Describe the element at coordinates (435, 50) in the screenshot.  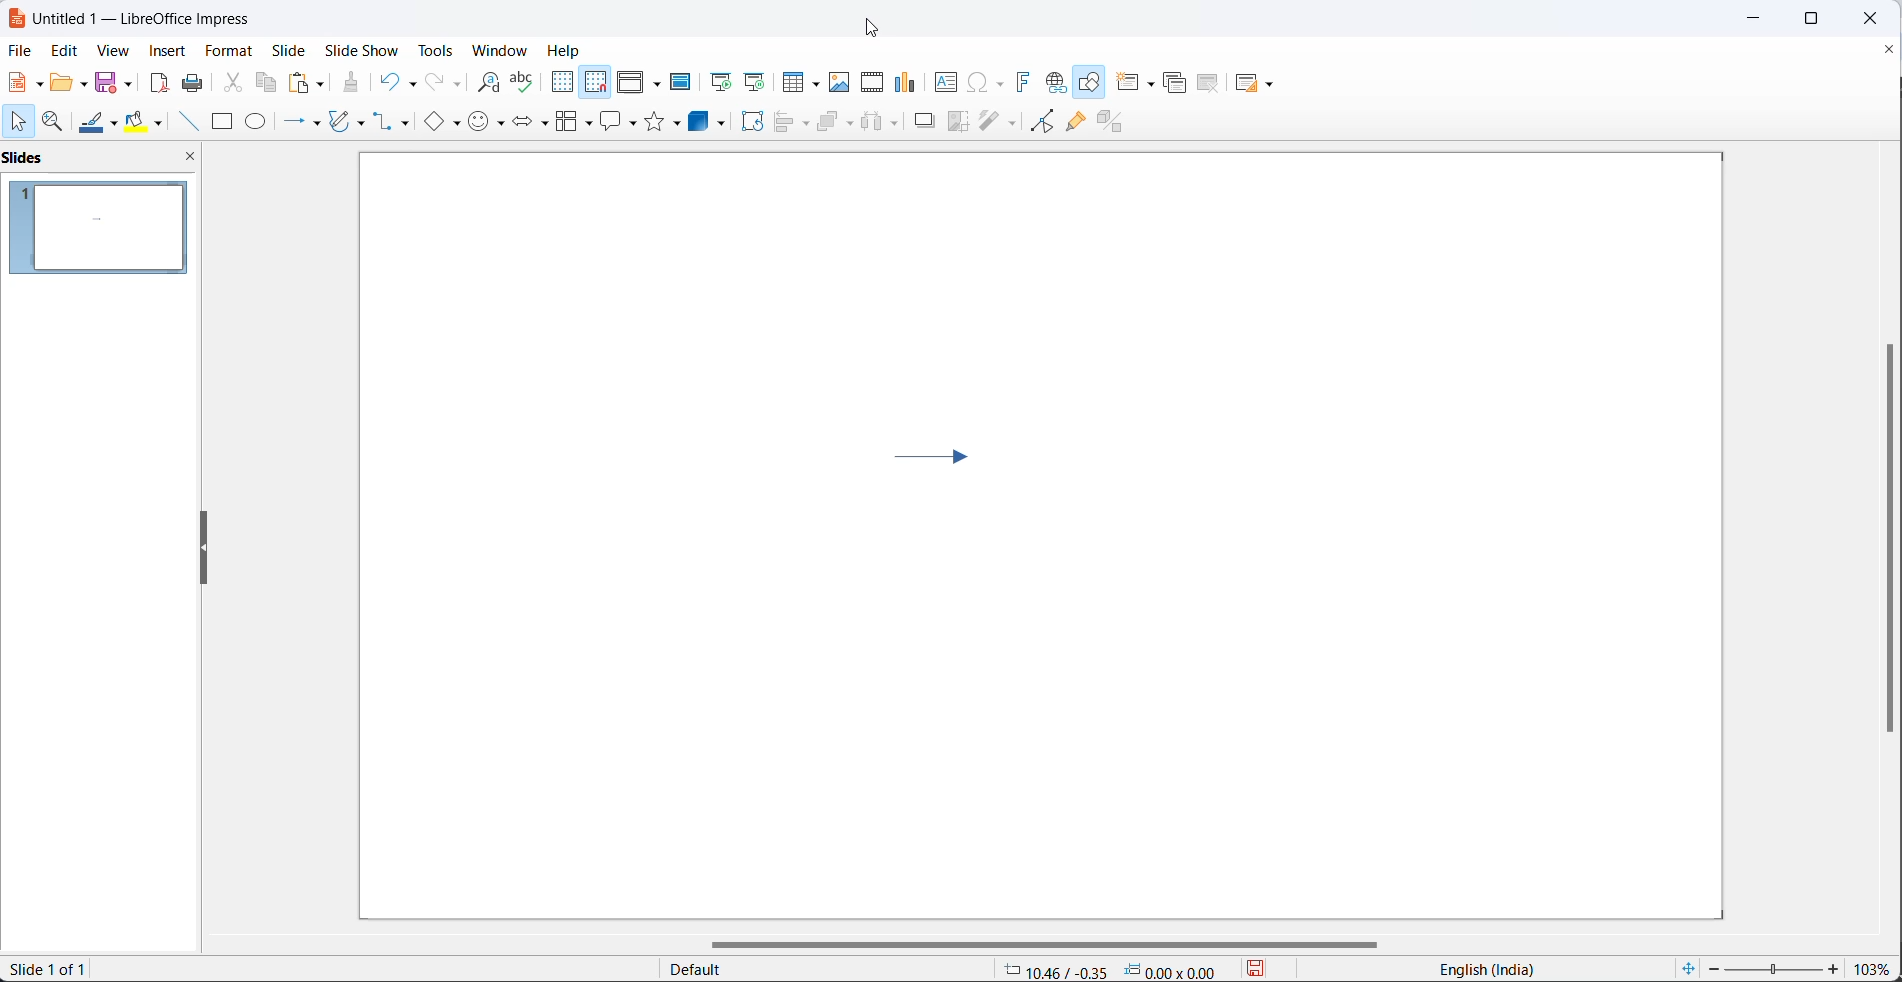
I see `tools` at that location.